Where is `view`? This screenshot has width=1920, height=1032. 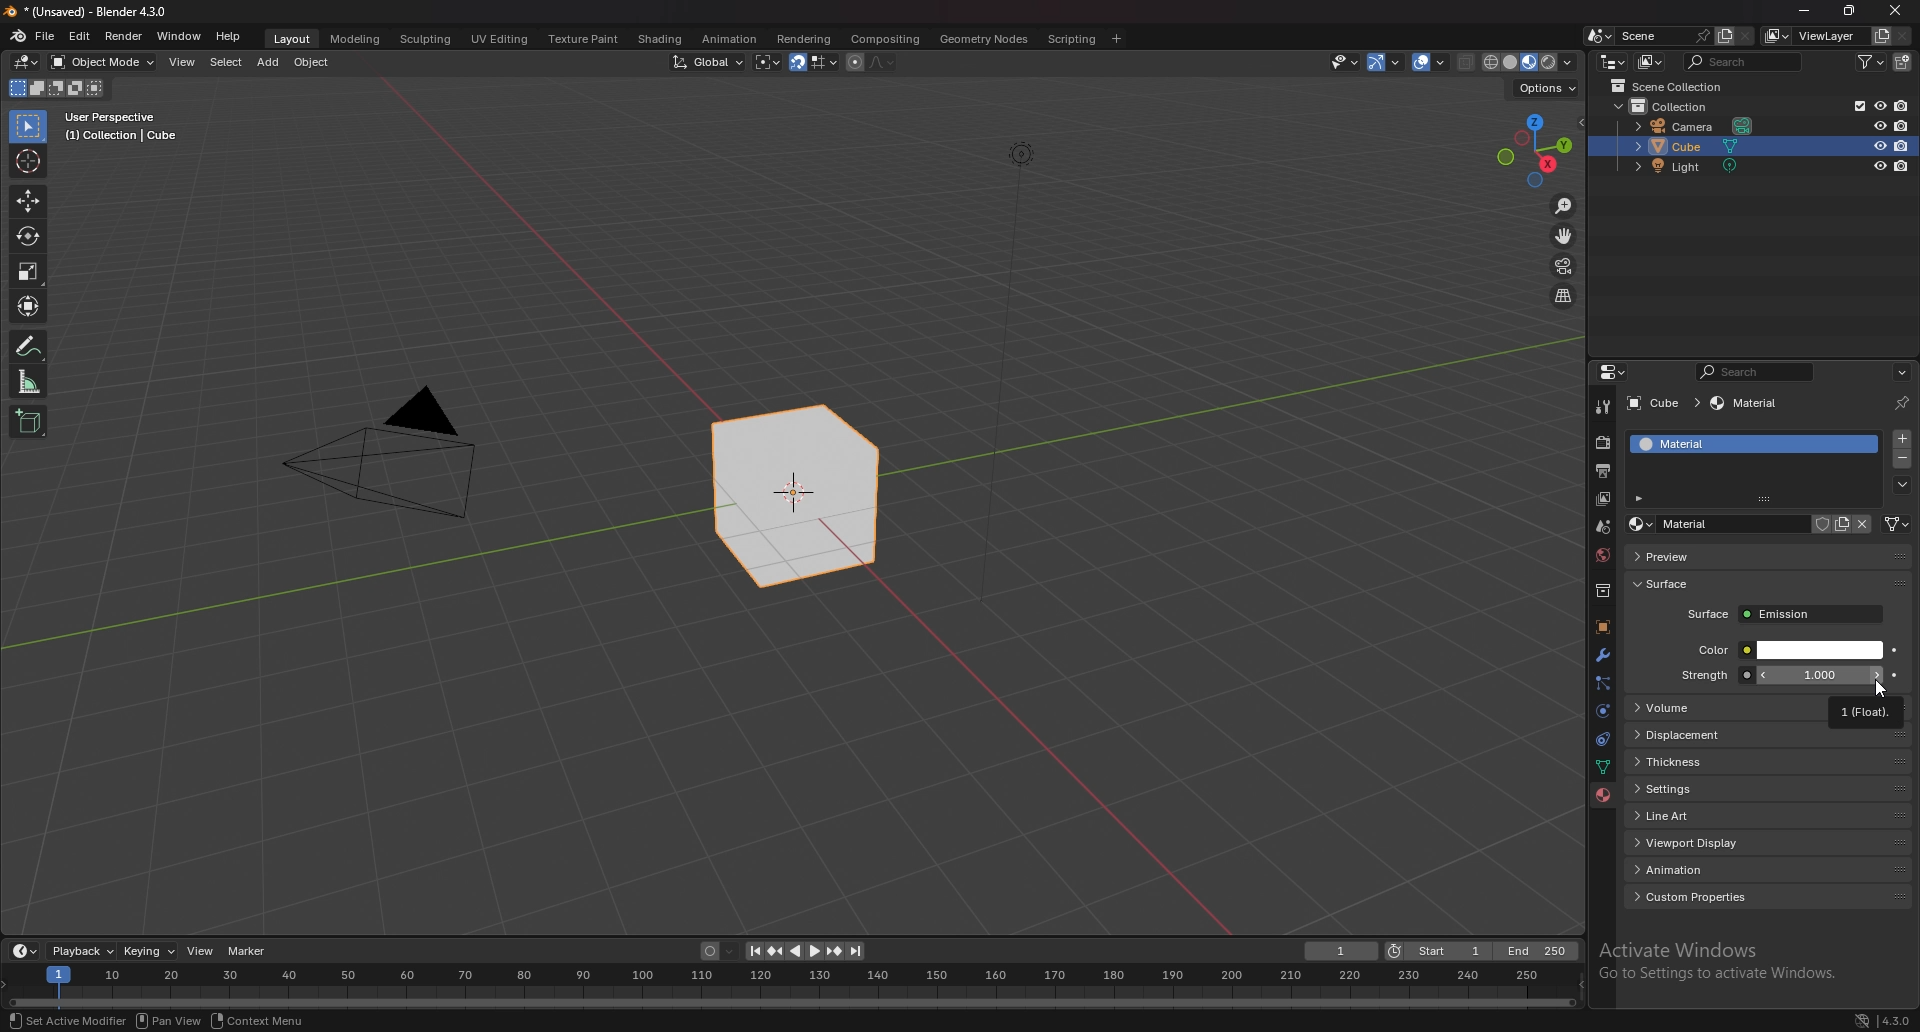 view is located at coordinates (184, 62).